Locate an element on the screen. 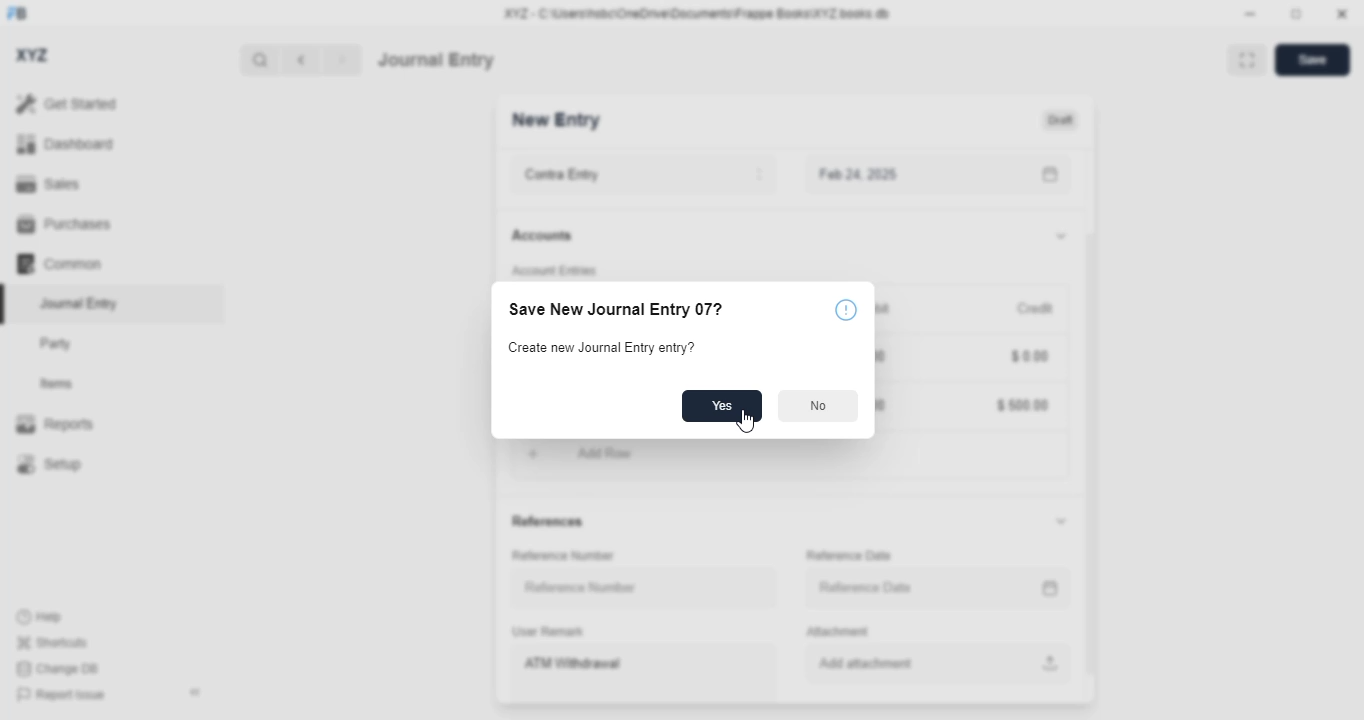 This screenshot has height=720, width=1364. add attachment is located at coordinates (933, 664).